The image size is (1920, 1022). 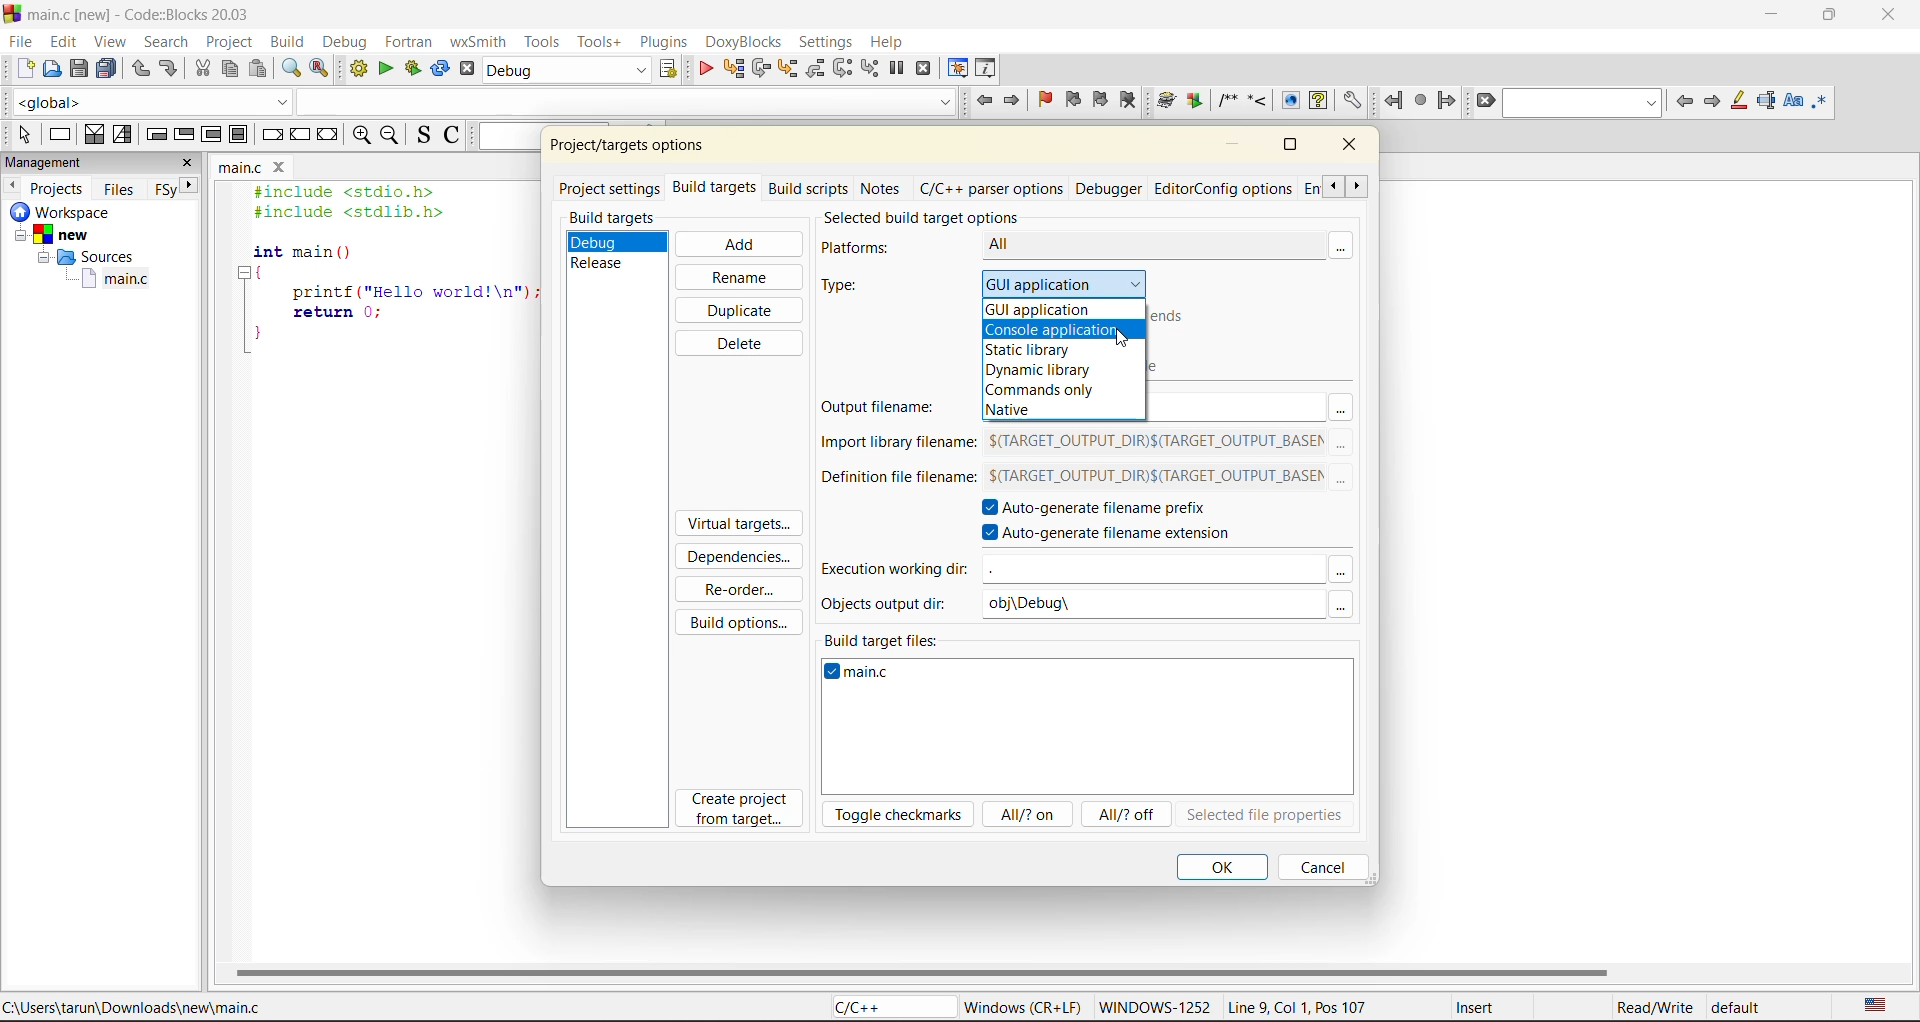 What do you see at coordinates (1149, 568) in the screenshot?
I see `` at bounding box center [1149, 568].